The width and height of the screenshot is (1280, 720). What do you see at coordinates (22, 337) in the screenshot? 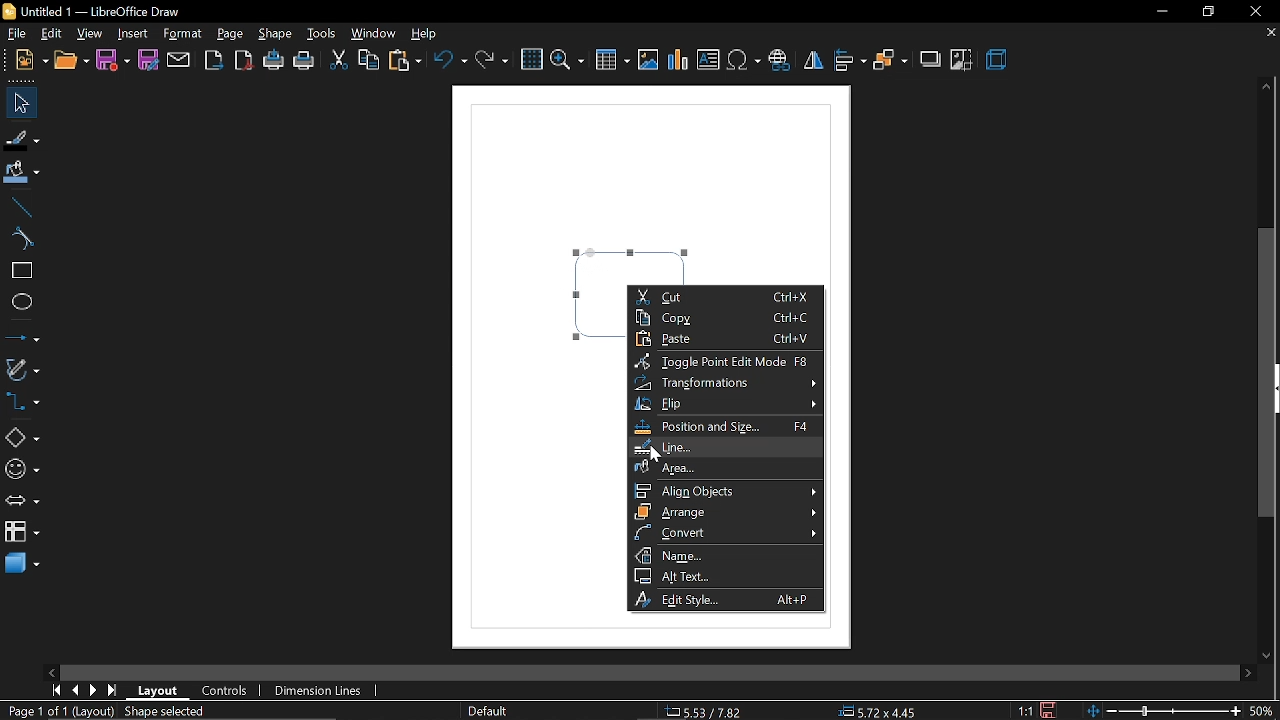
I see `lines and arrows` at bounding box center [22, 337].